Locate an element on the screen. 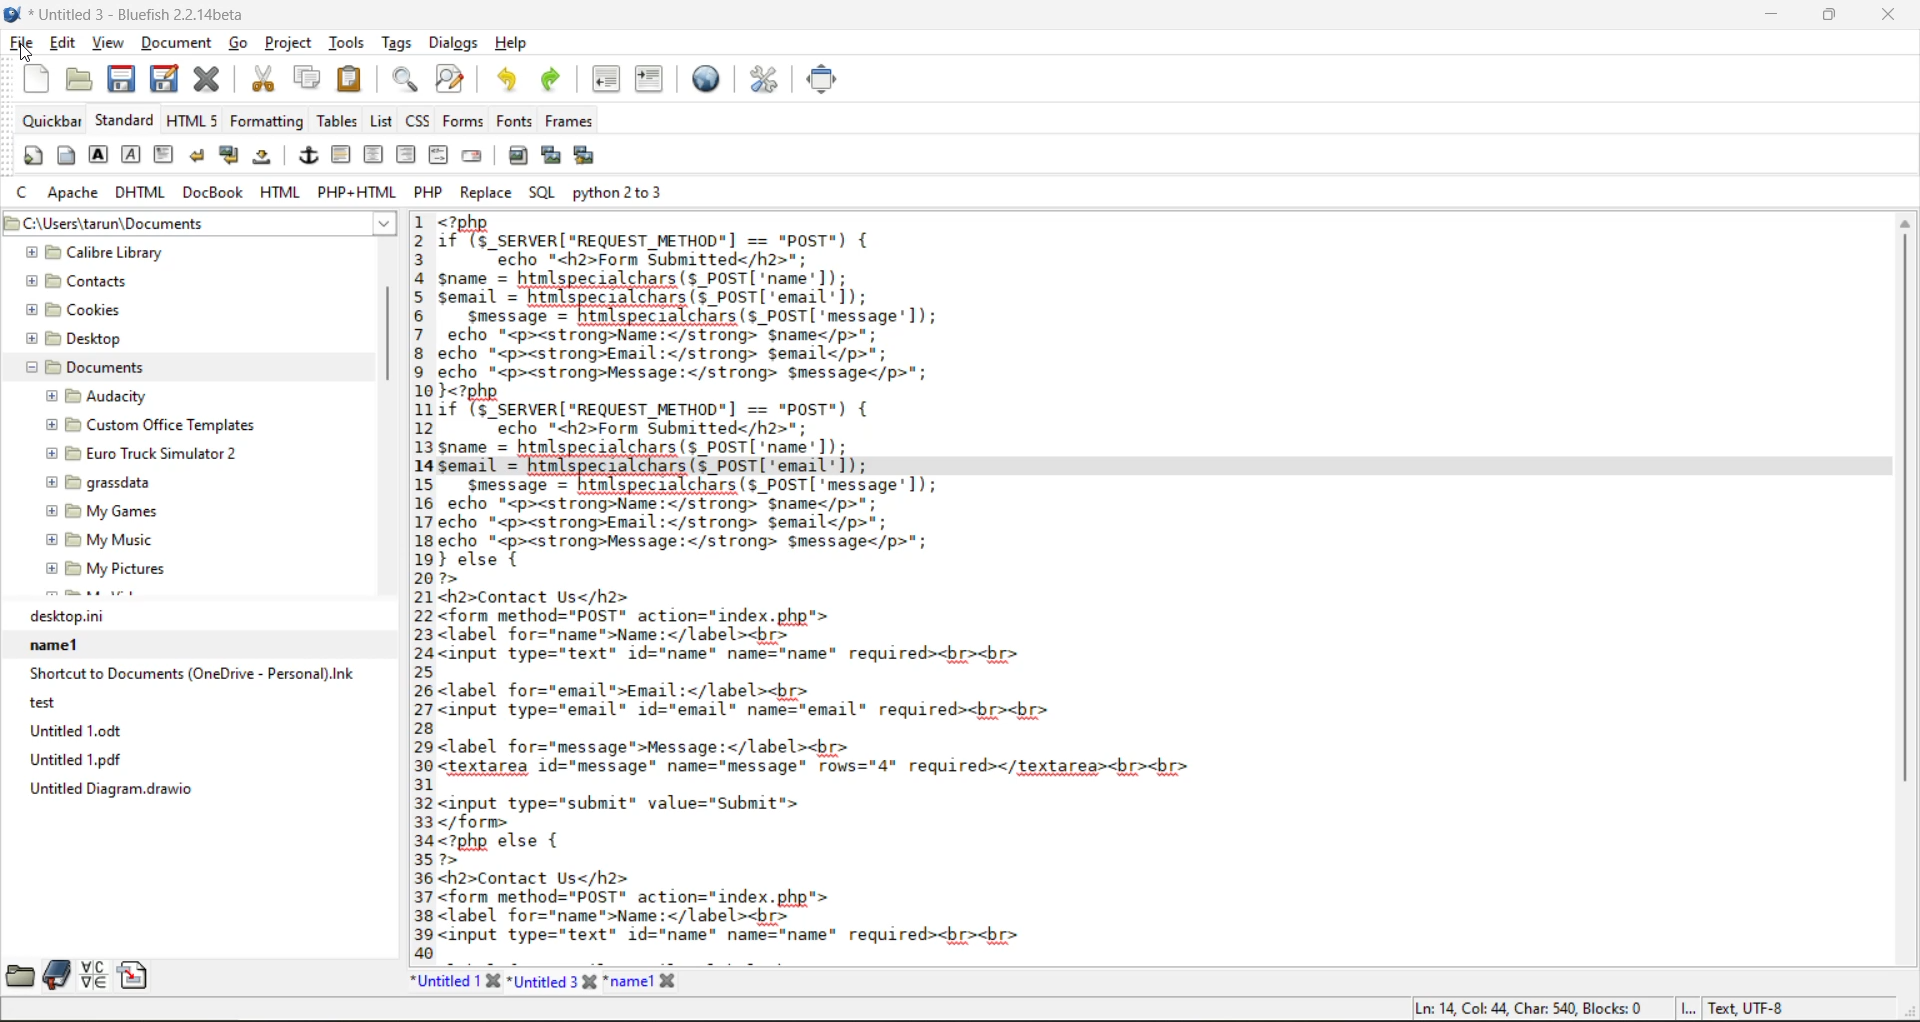 This screenshot has height=1022, width=1920. strong is located at coordinates (99, 158).